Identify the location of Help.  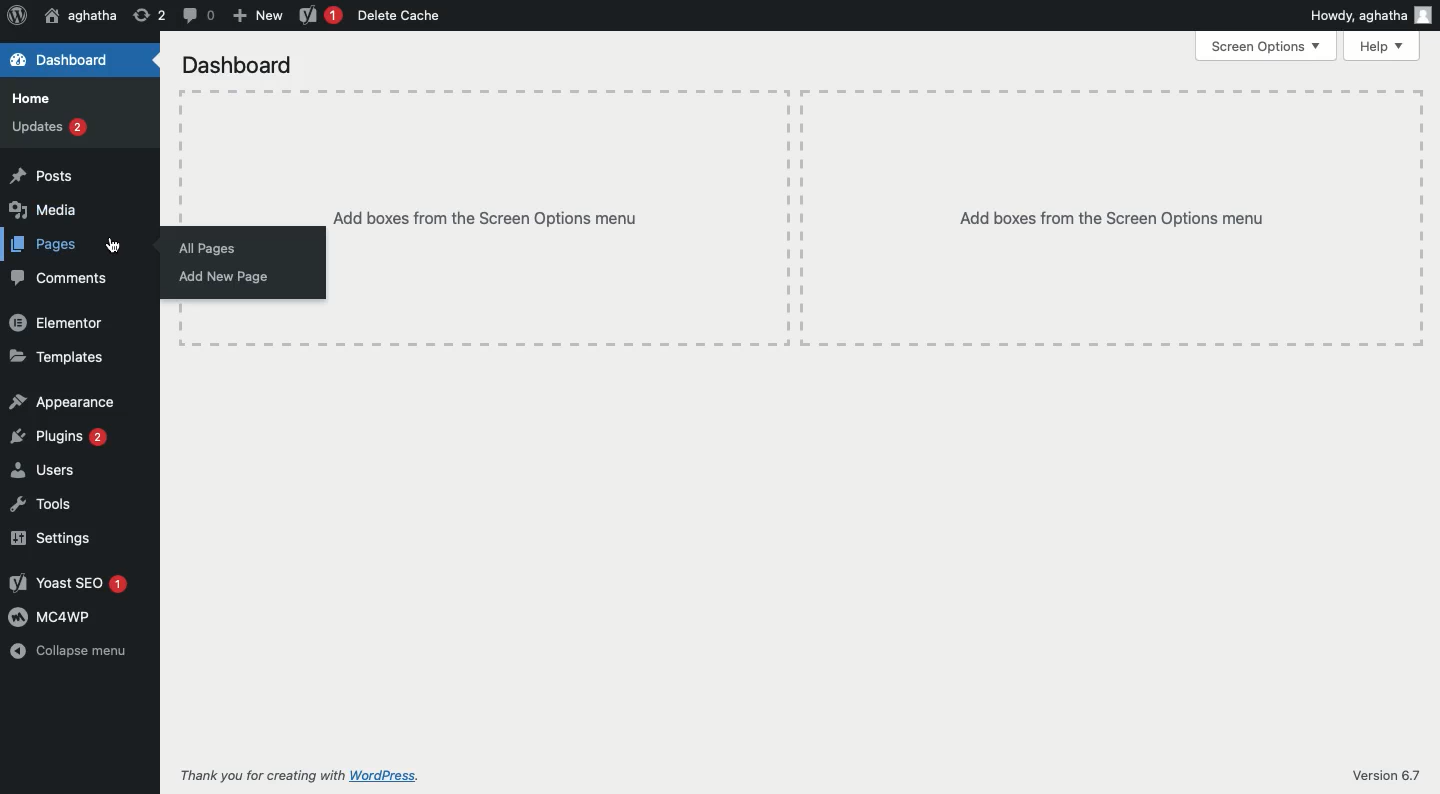
(1382, 47).